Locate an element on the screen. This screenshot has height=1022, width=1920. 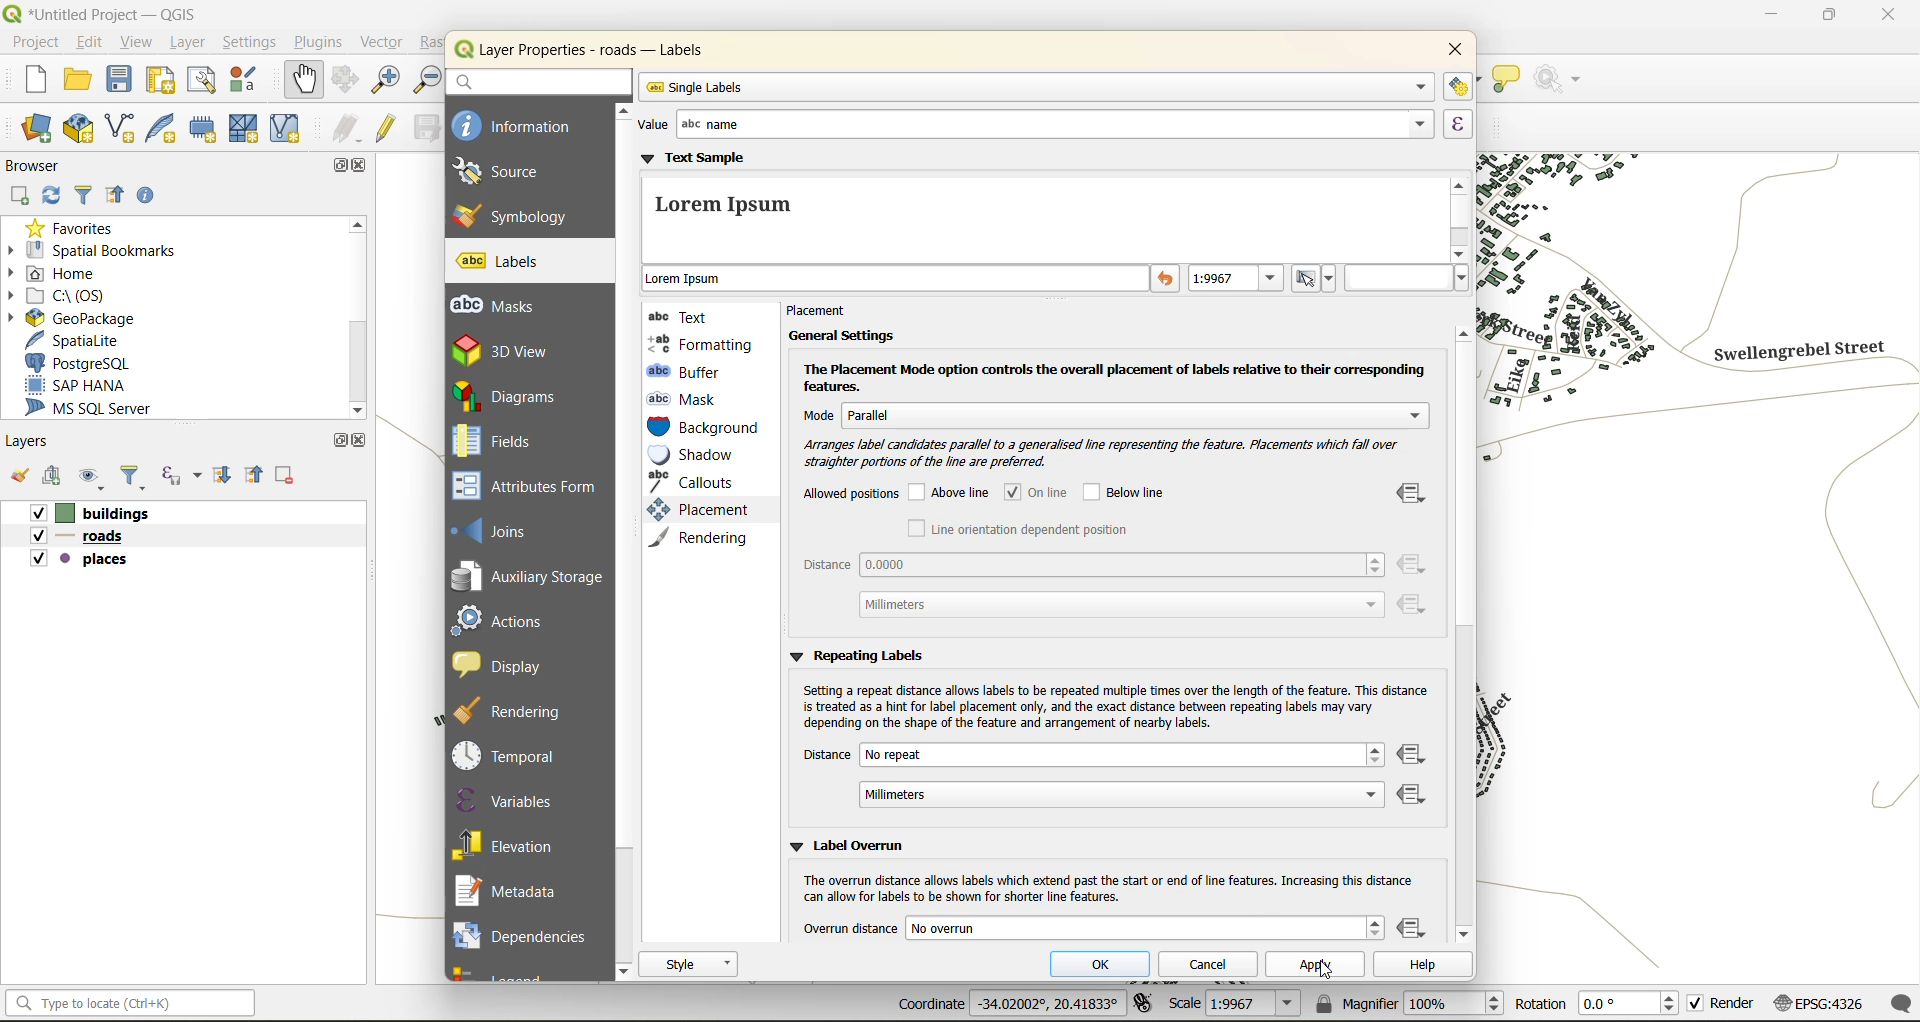
print layout is located at coordinates (162, 82).